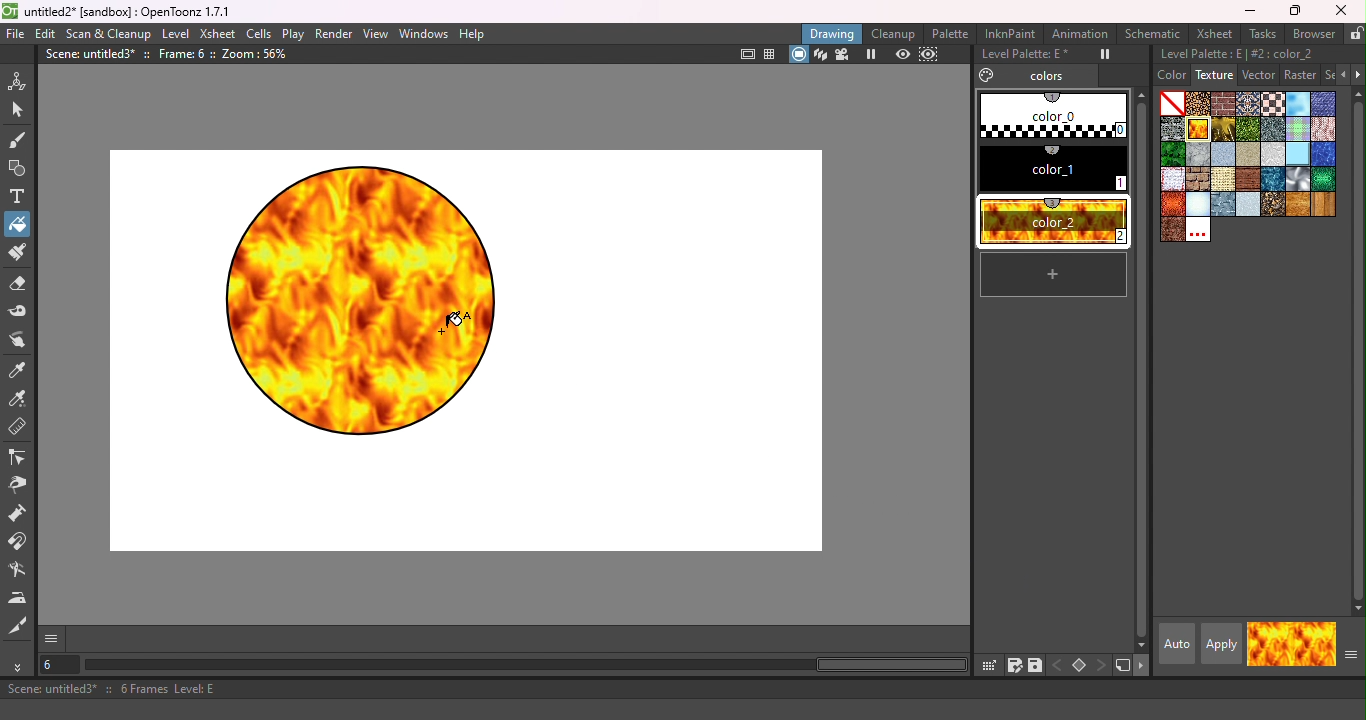 The image size is (1366, 720). What do you see at coordinates (1198, 103) in the screenshot?
I see `Arabesque.bmp` at bounding box center [1198, 103].